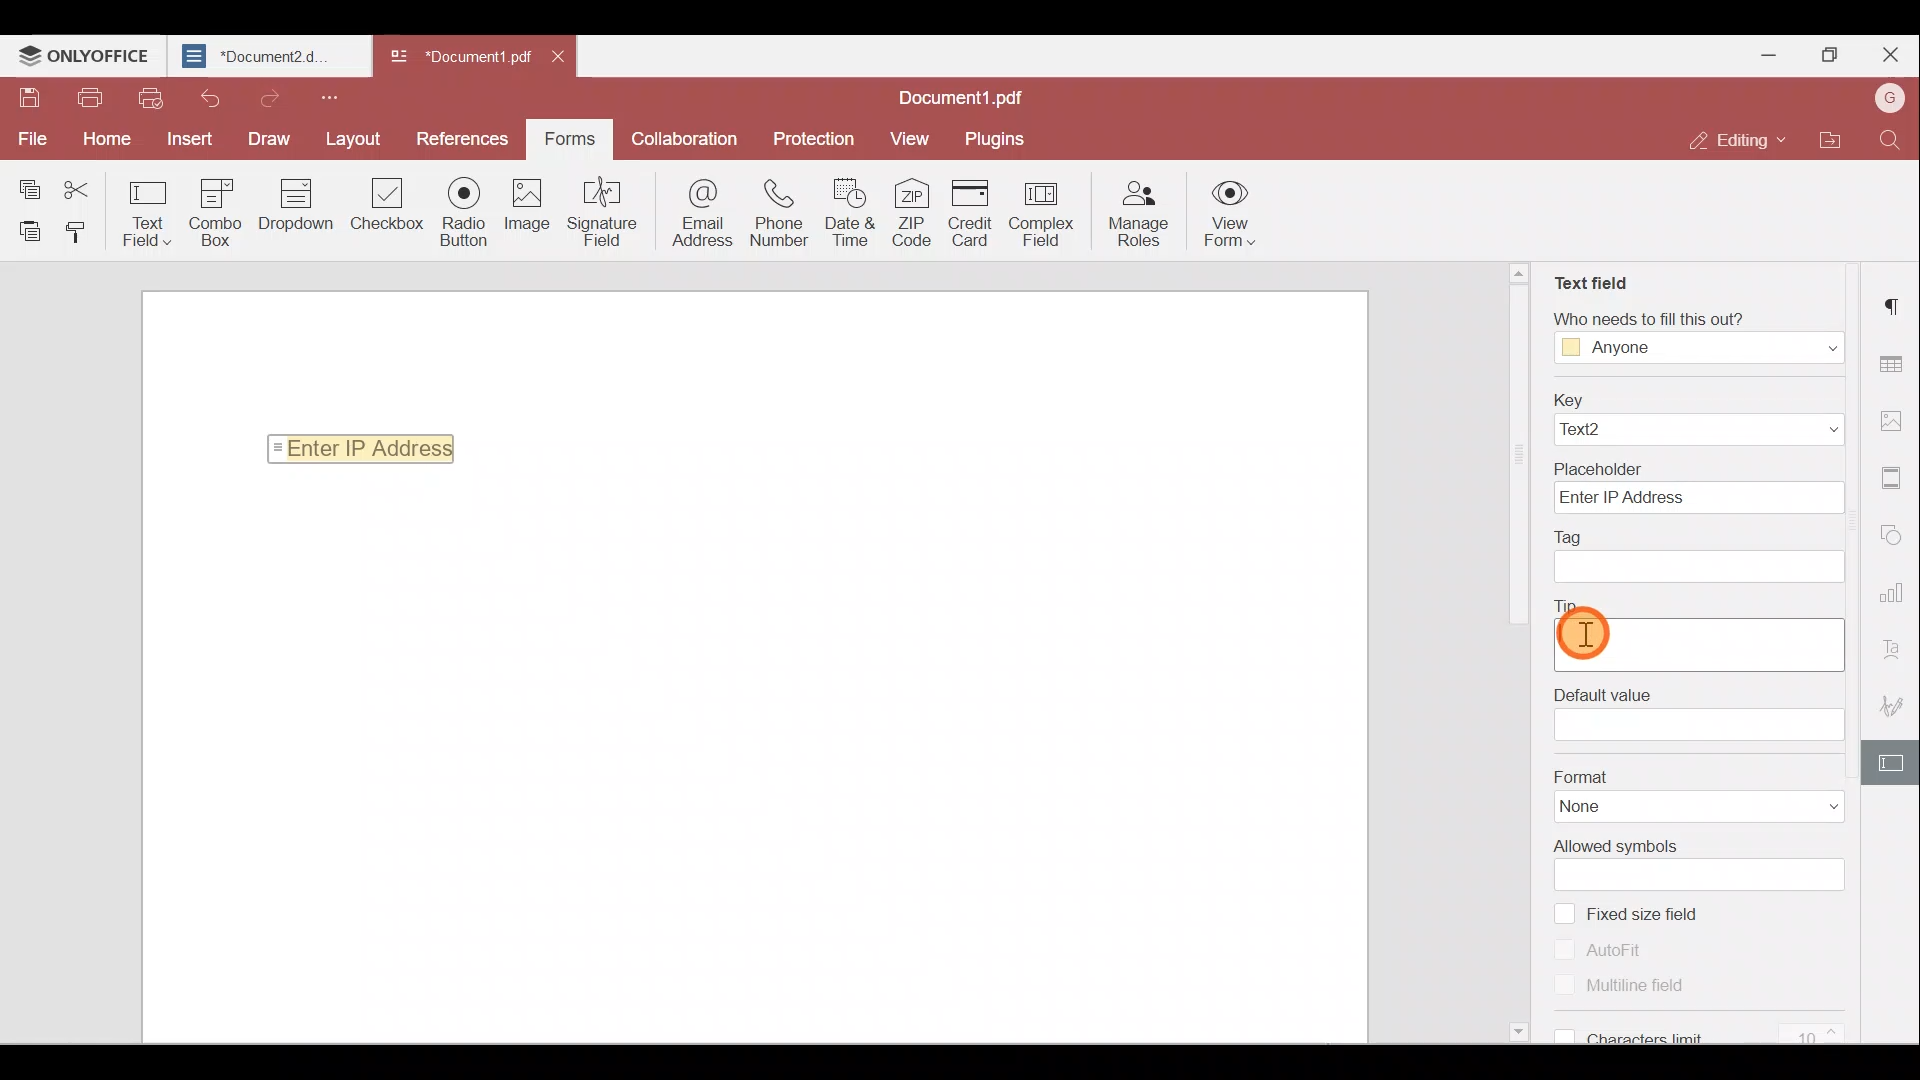 This screenshot has height=1080, width=1920. I want to click on Default value, so click(1697, 644).